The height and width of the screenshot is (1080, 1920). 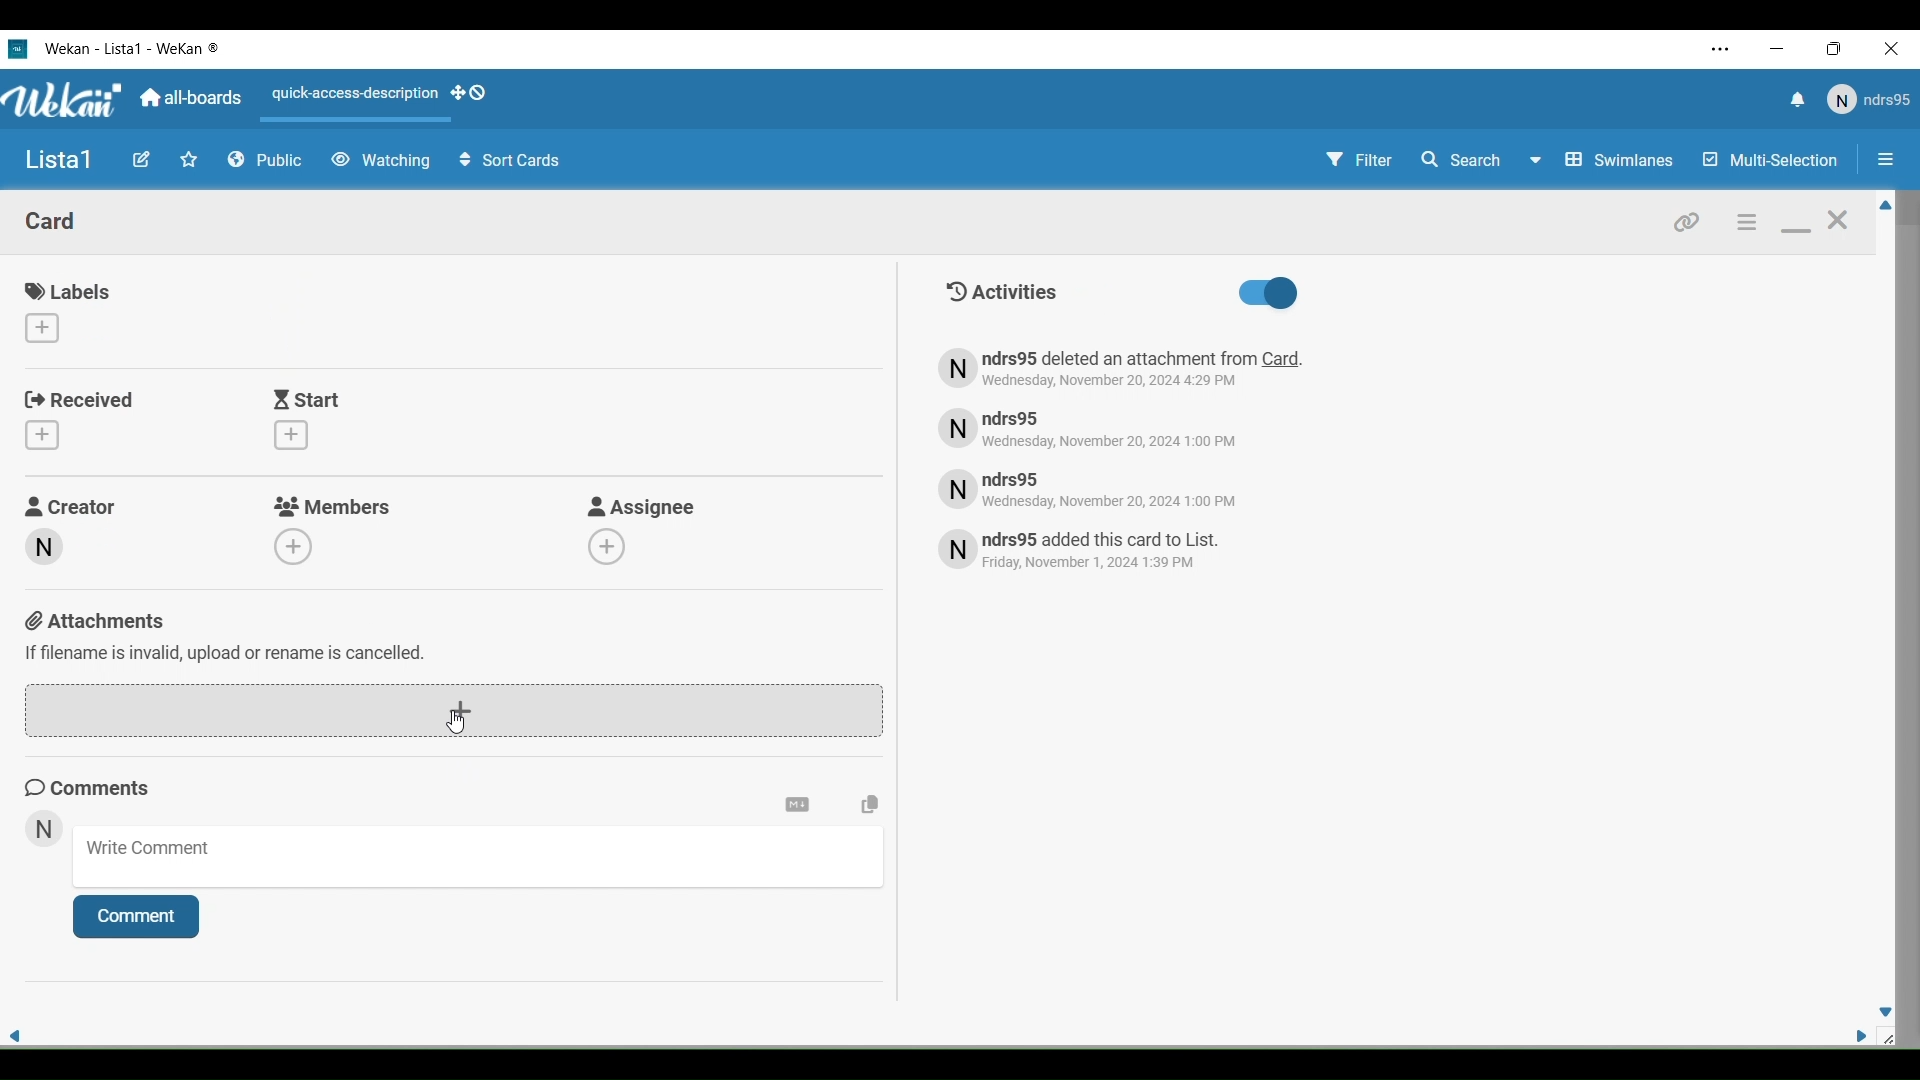 I want to click on Start, so click(x=309, y=399).